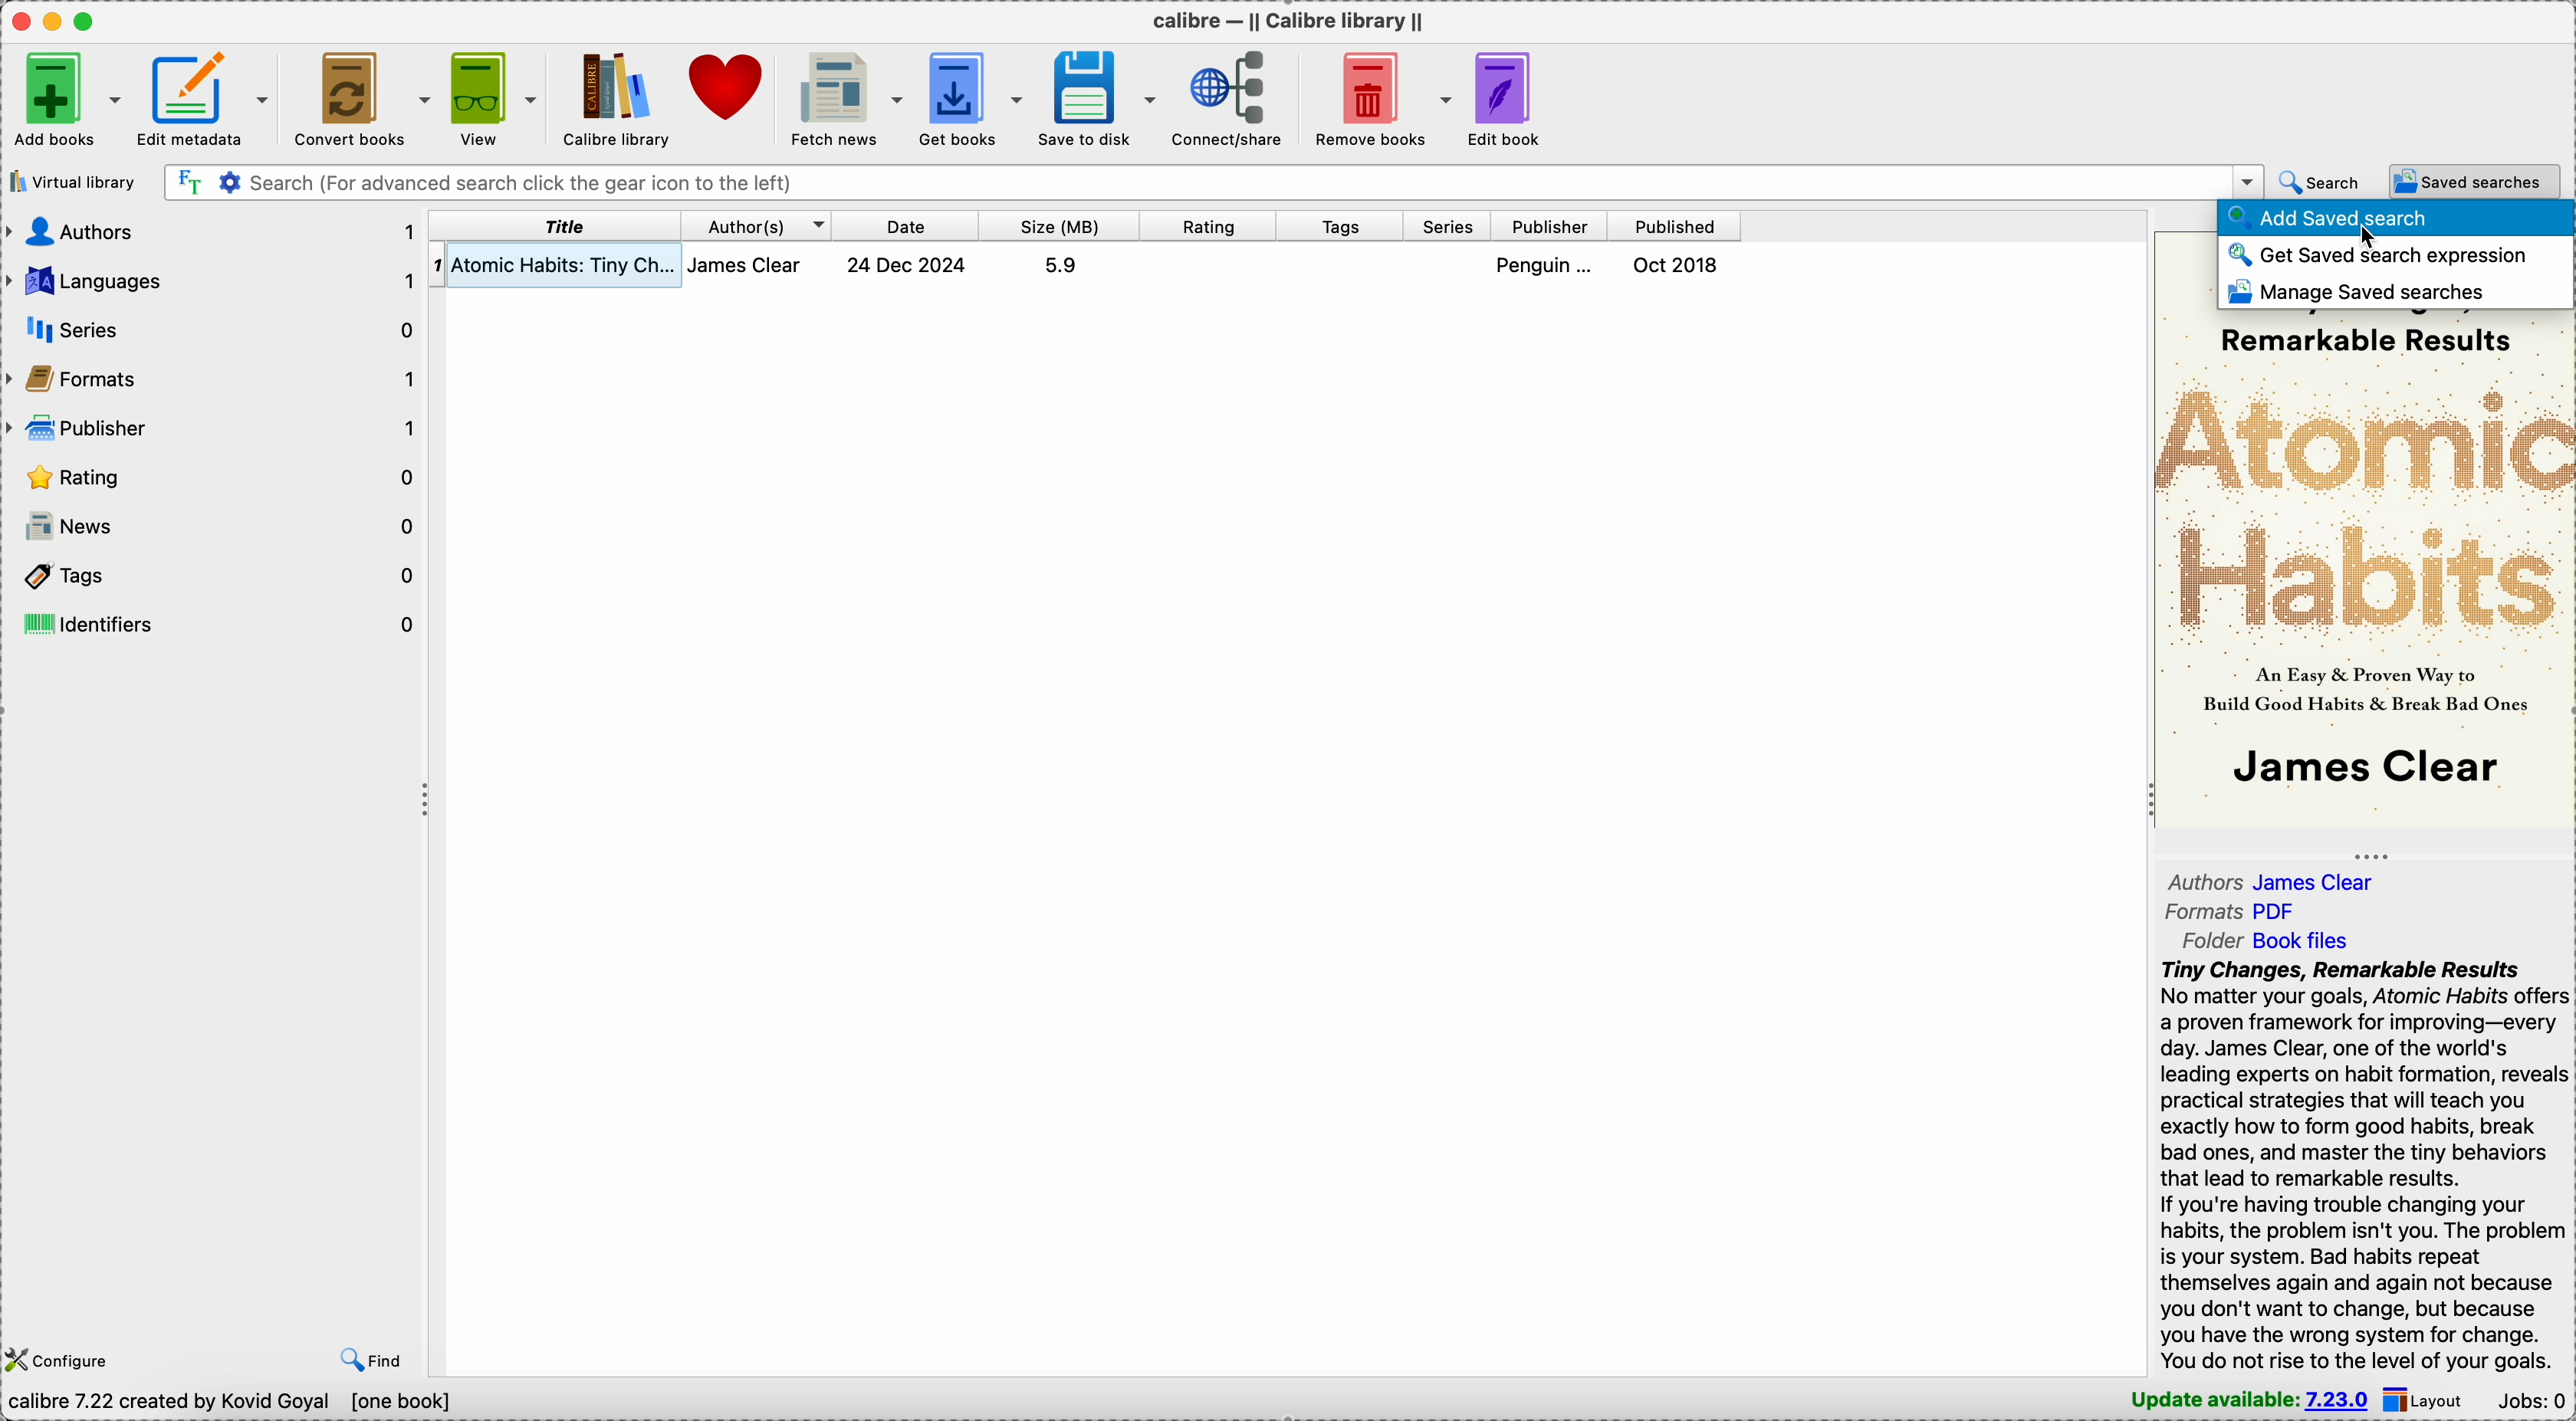 Image resolution: width=2576 pixels, height=1421 pixels. What do you see at coordinates (2264, 941) in the screenshot?
I see `folder Book files` at bounding box center [2264, 941].